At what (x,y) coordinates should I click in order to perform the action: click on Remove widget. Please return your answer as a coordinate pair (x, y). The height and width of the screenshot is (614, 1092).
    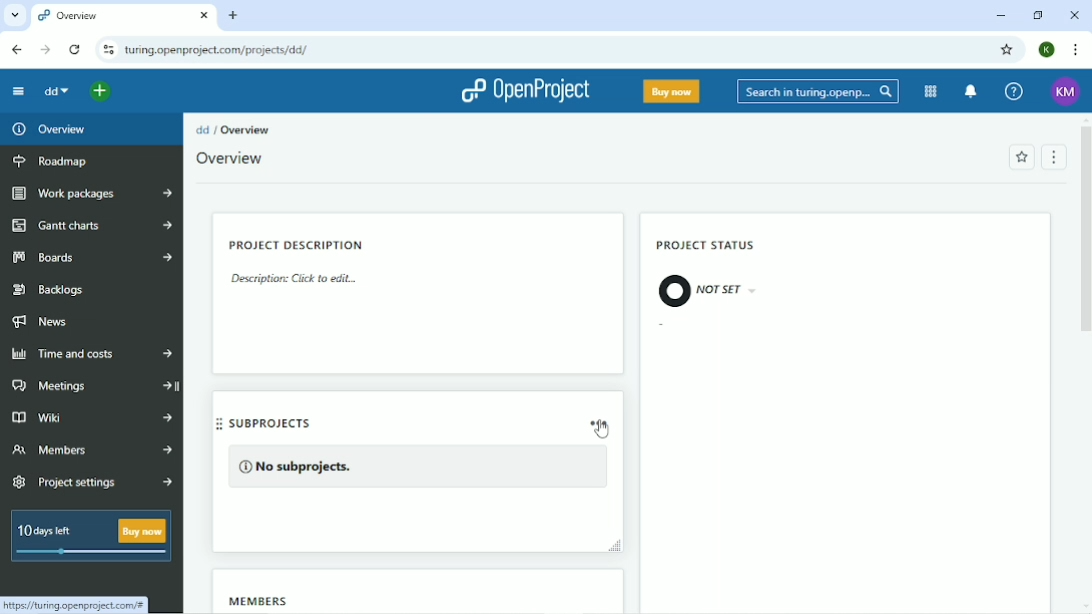
    Looking at the image, I should click on (598, 422).